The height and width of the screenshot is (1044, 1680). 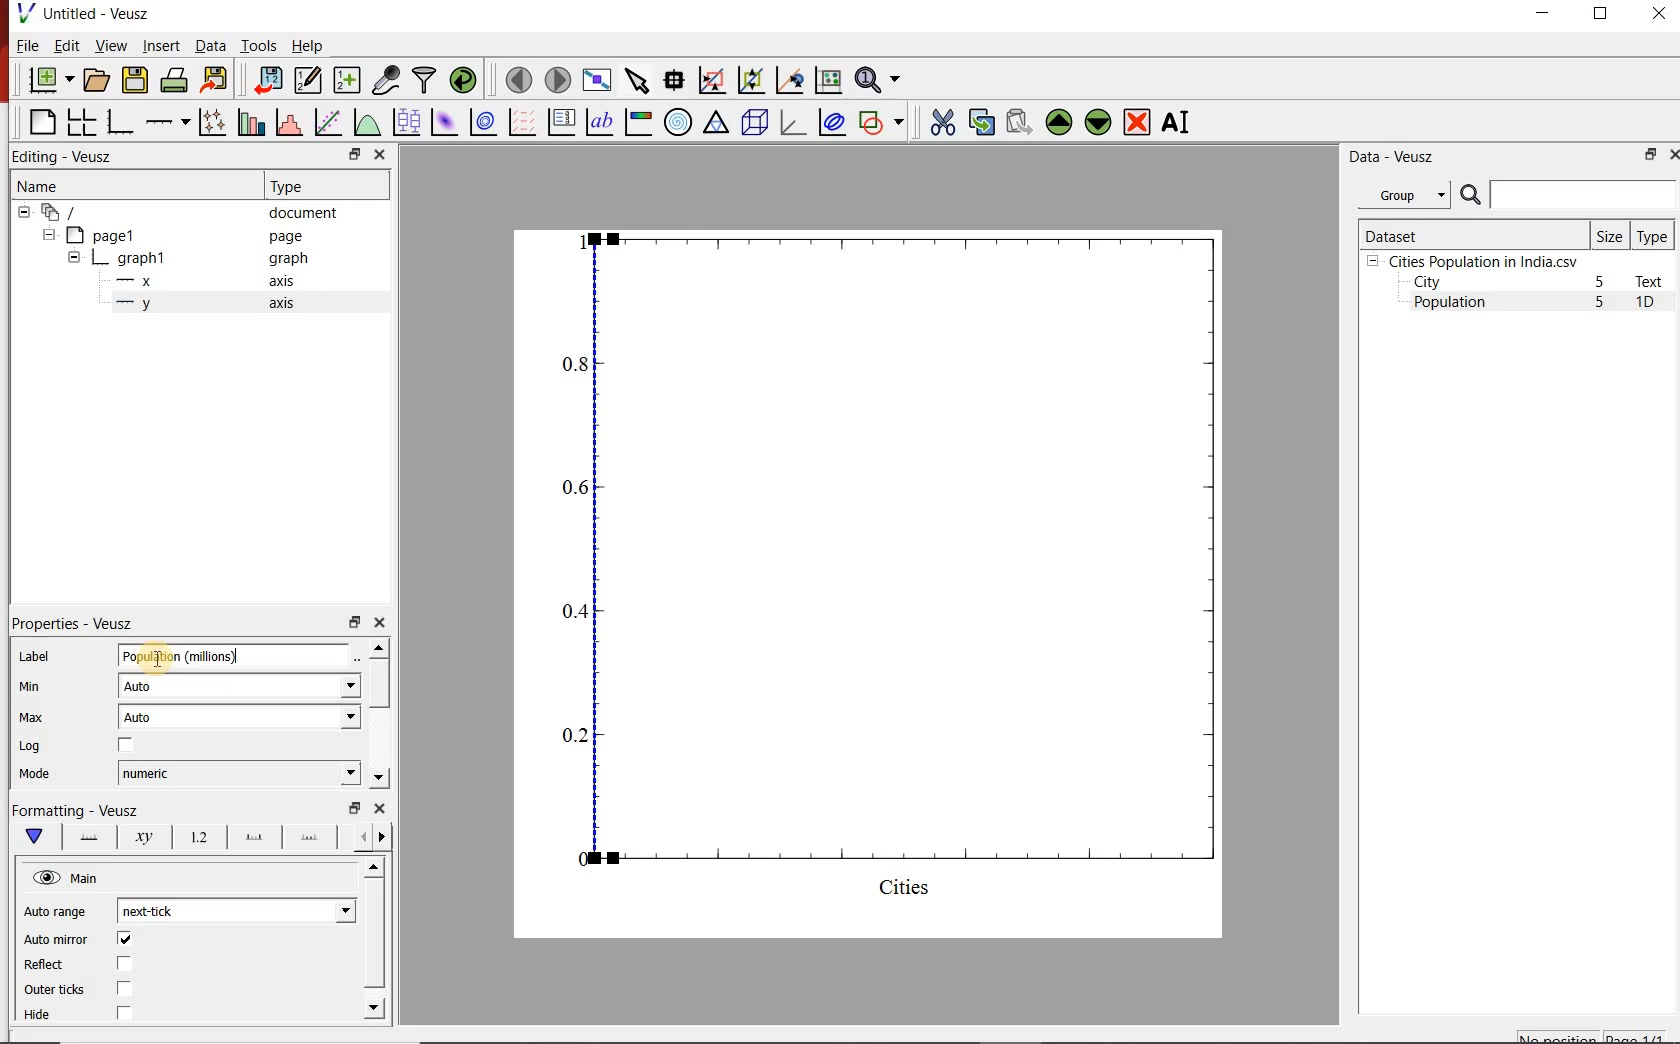 I want to click on RESTORE, so click(x=1601, y=14).